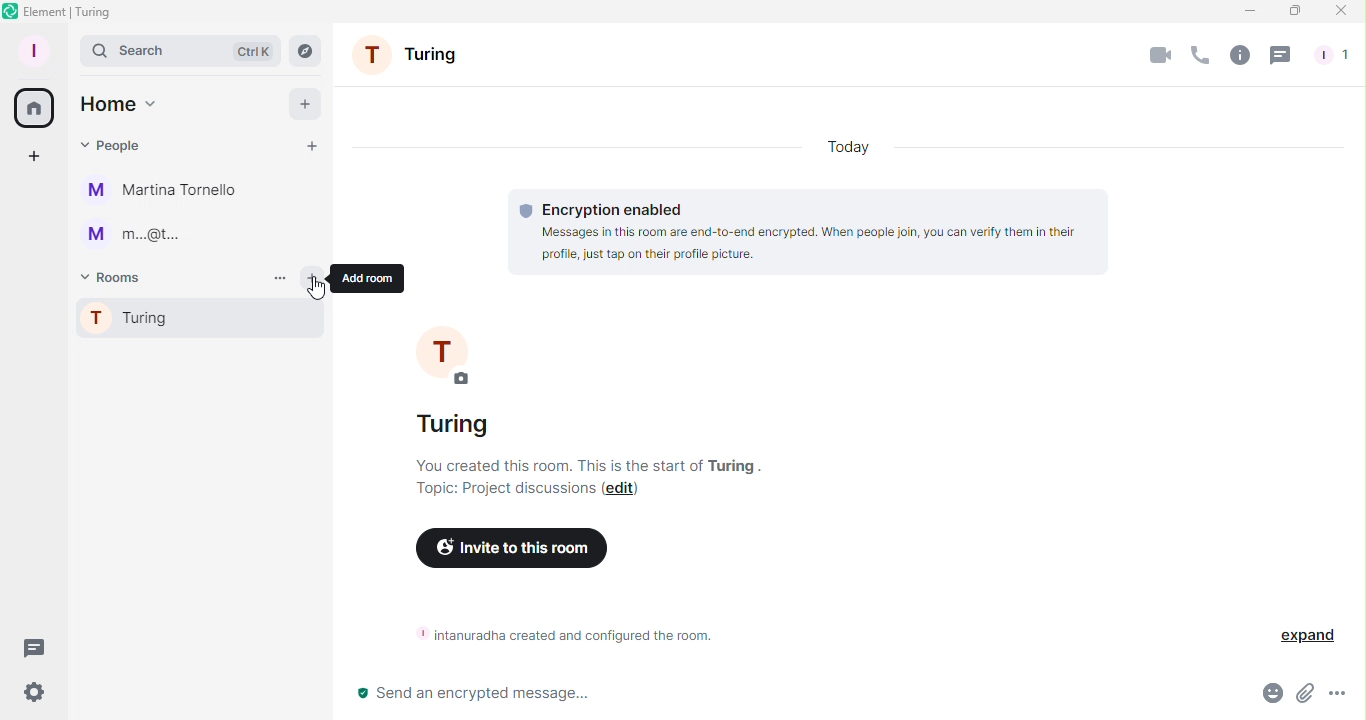  I want to click on Room name, so click(413, 59).